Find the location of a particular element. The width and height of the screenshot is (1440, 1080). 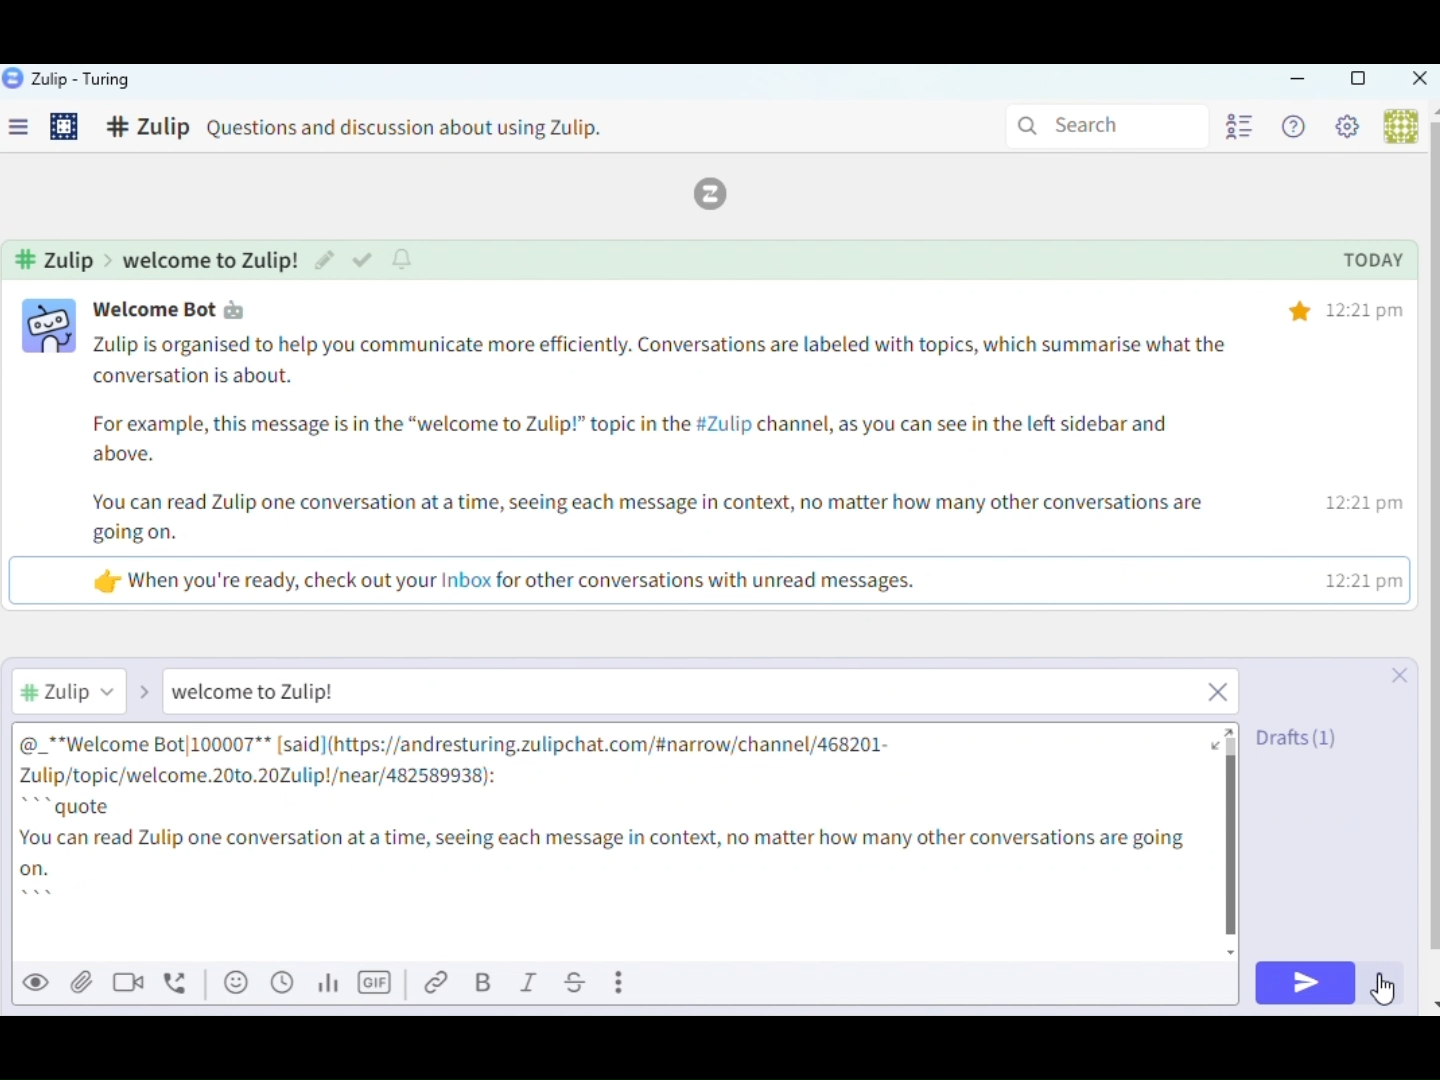

View is located at coordinates (38, 981).